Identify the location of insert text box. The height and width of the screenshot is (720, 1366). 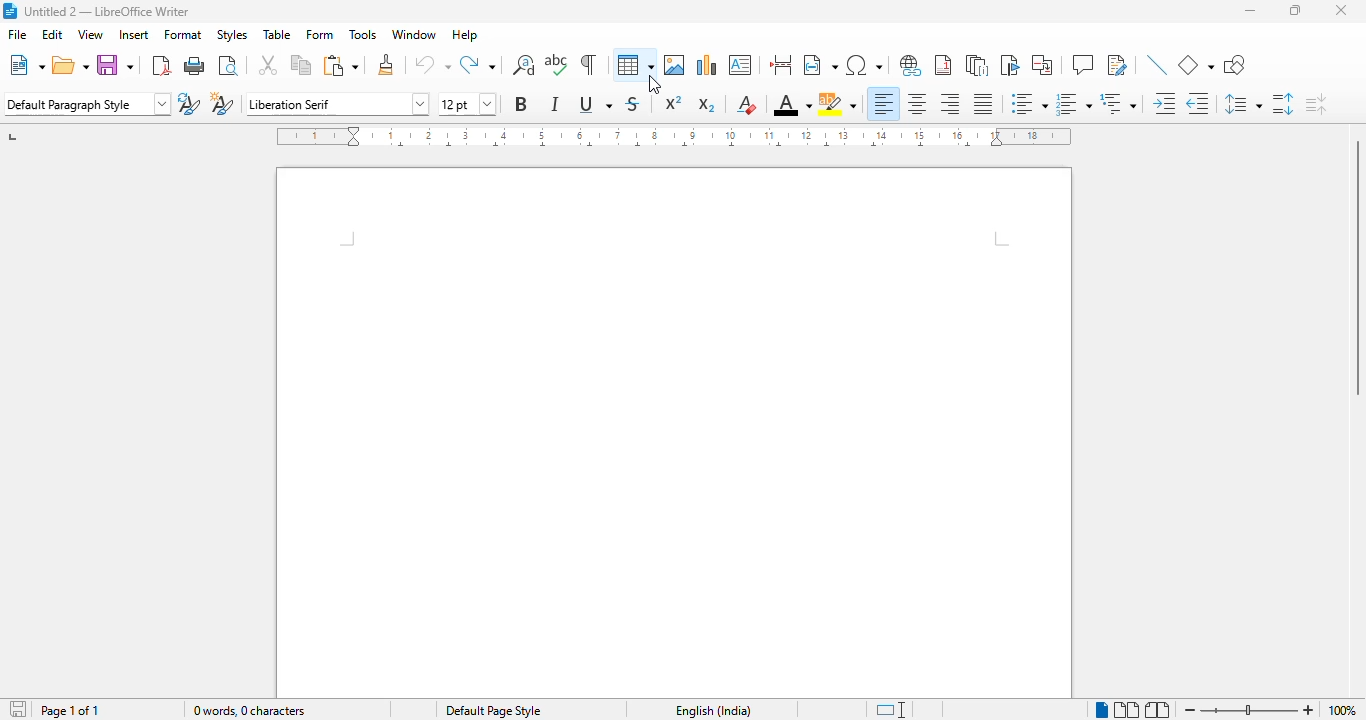
(741, 64).